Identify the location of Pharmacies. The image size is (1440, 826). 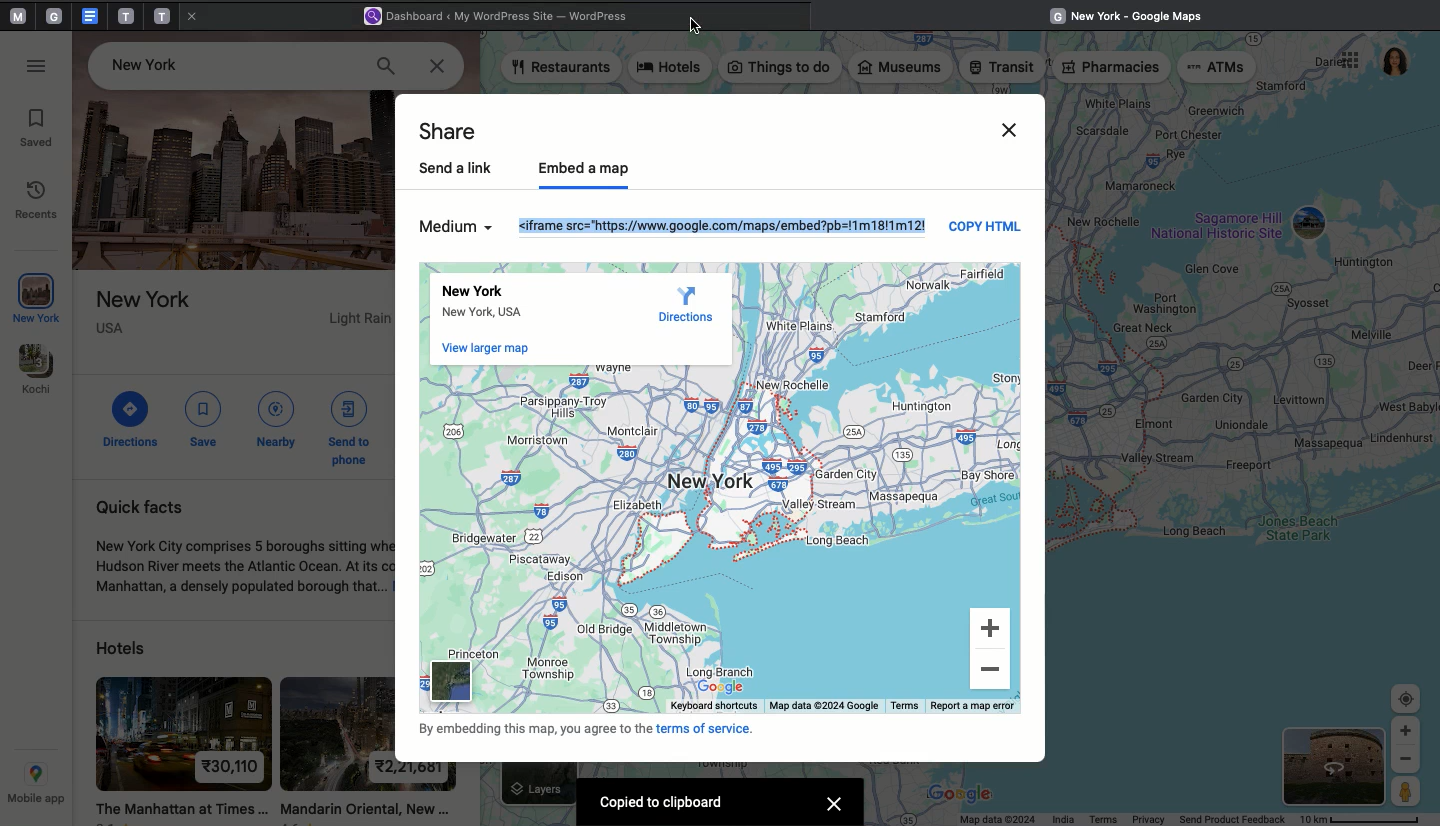
(1111, 69).